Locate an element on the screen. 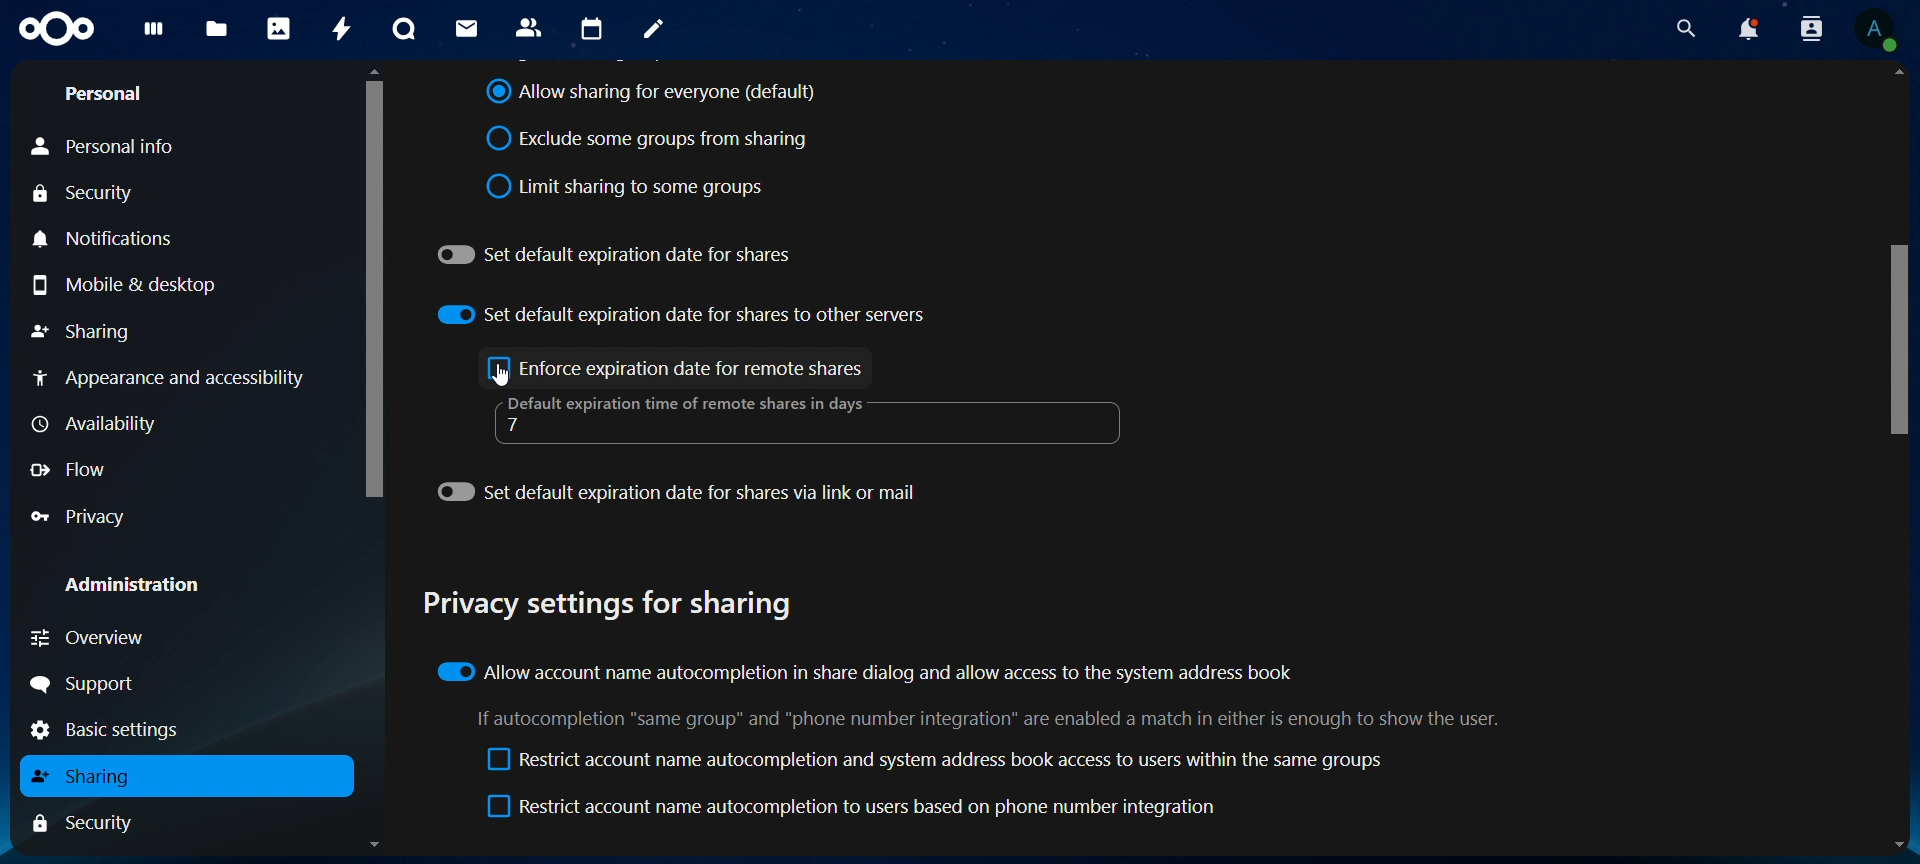  flow is located at coordinates (74, 469).